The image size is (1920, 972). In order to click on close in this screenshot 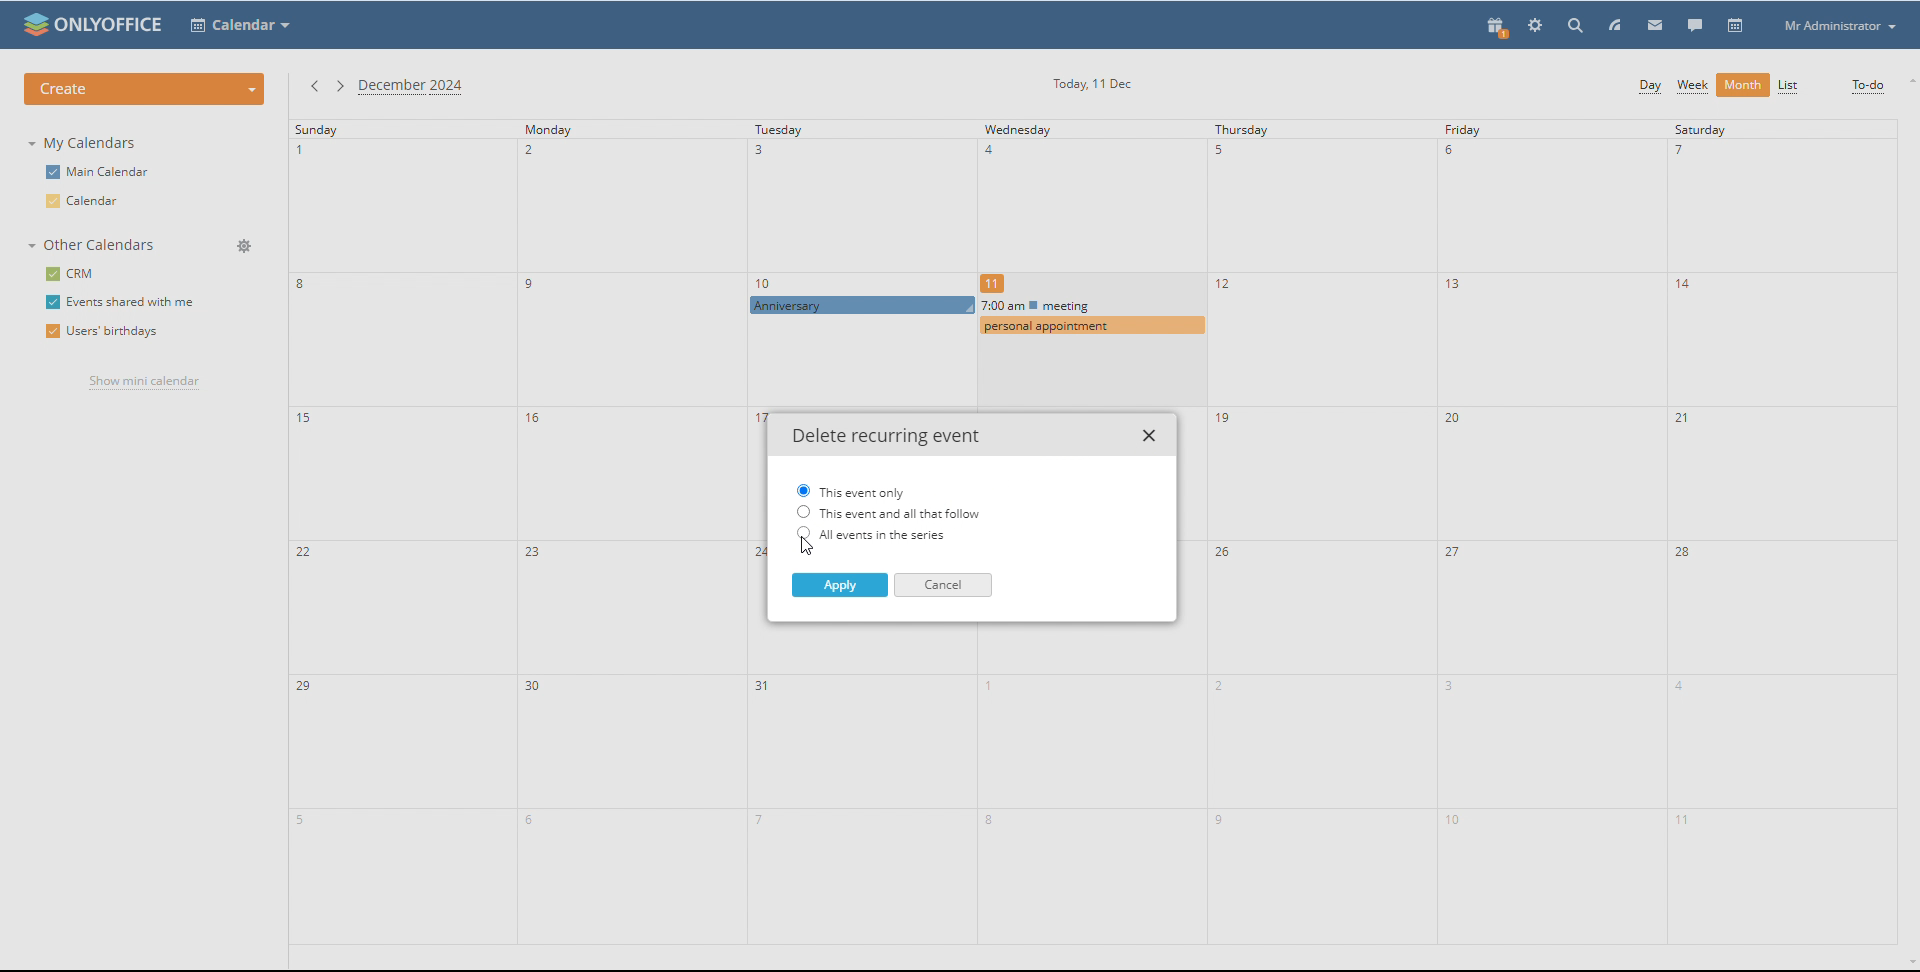, I will do `click(1151, 436)`.